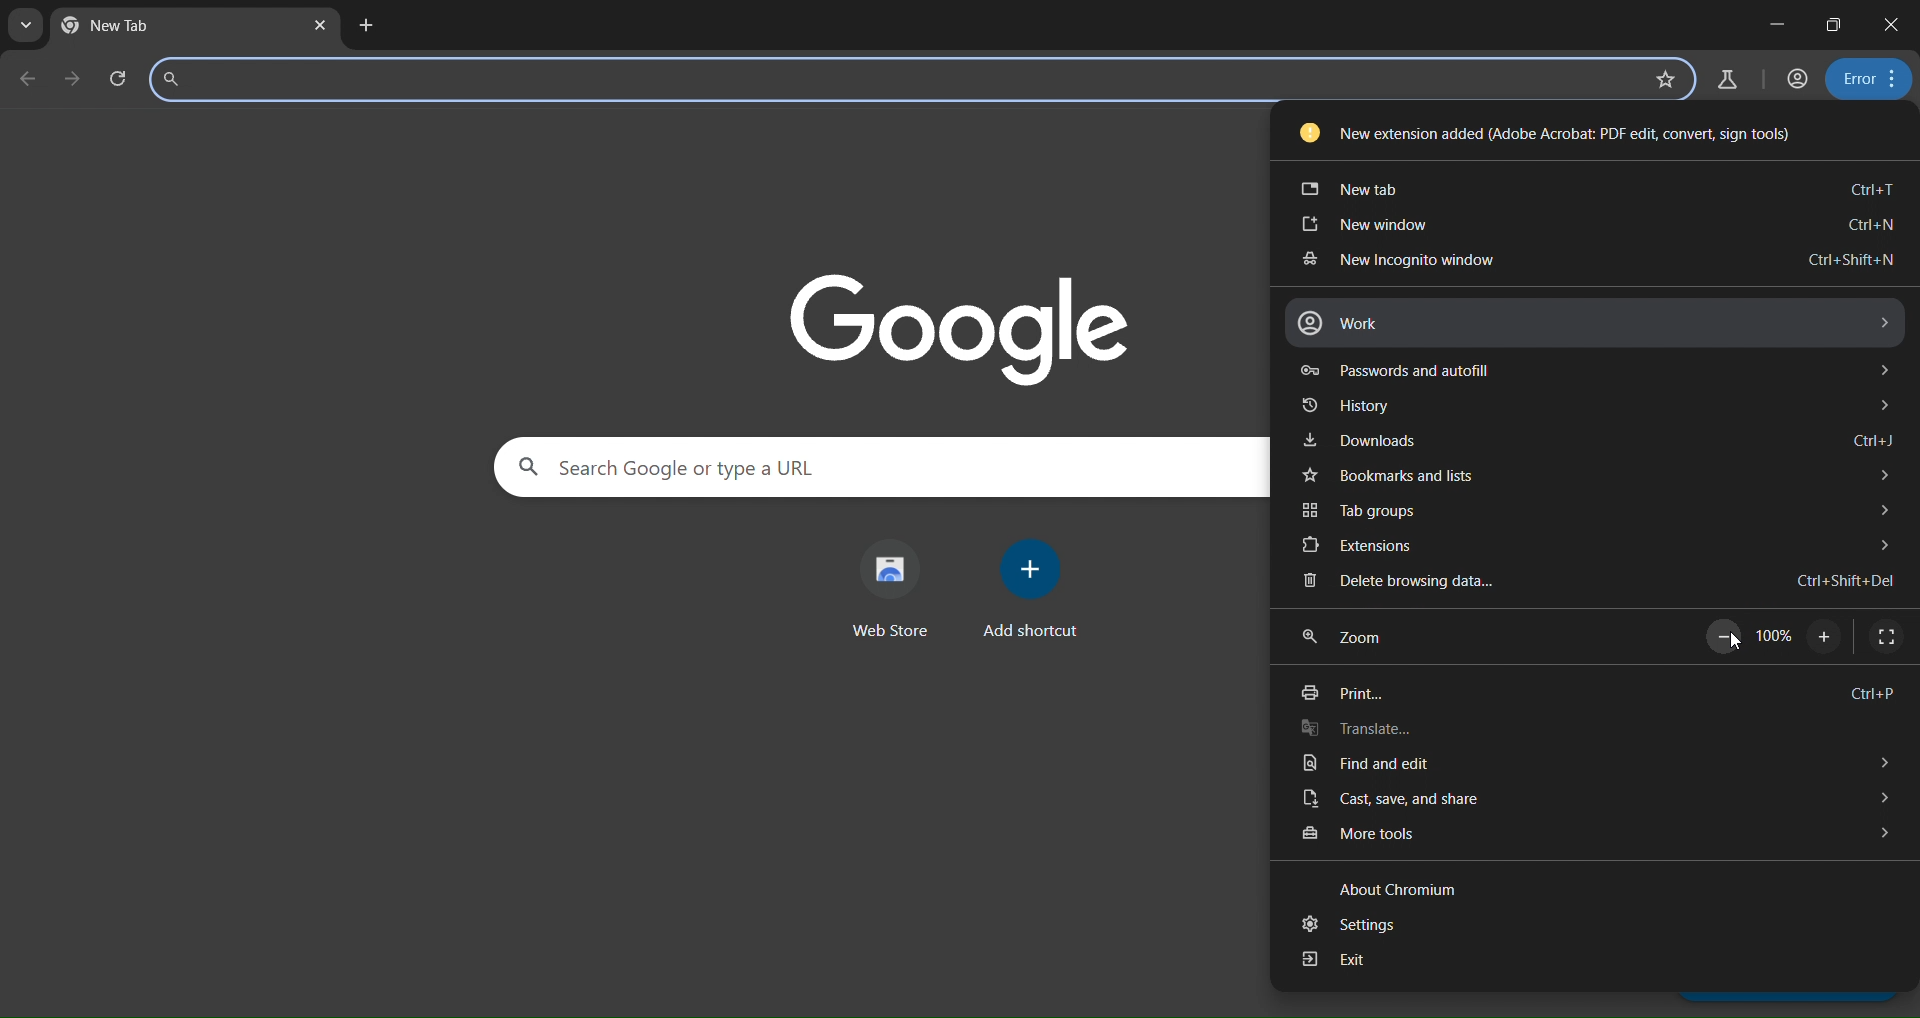  What do you see at coordinates (1601, 691) in the screenshot?
I see `print` at bounding box center [1601, 691].